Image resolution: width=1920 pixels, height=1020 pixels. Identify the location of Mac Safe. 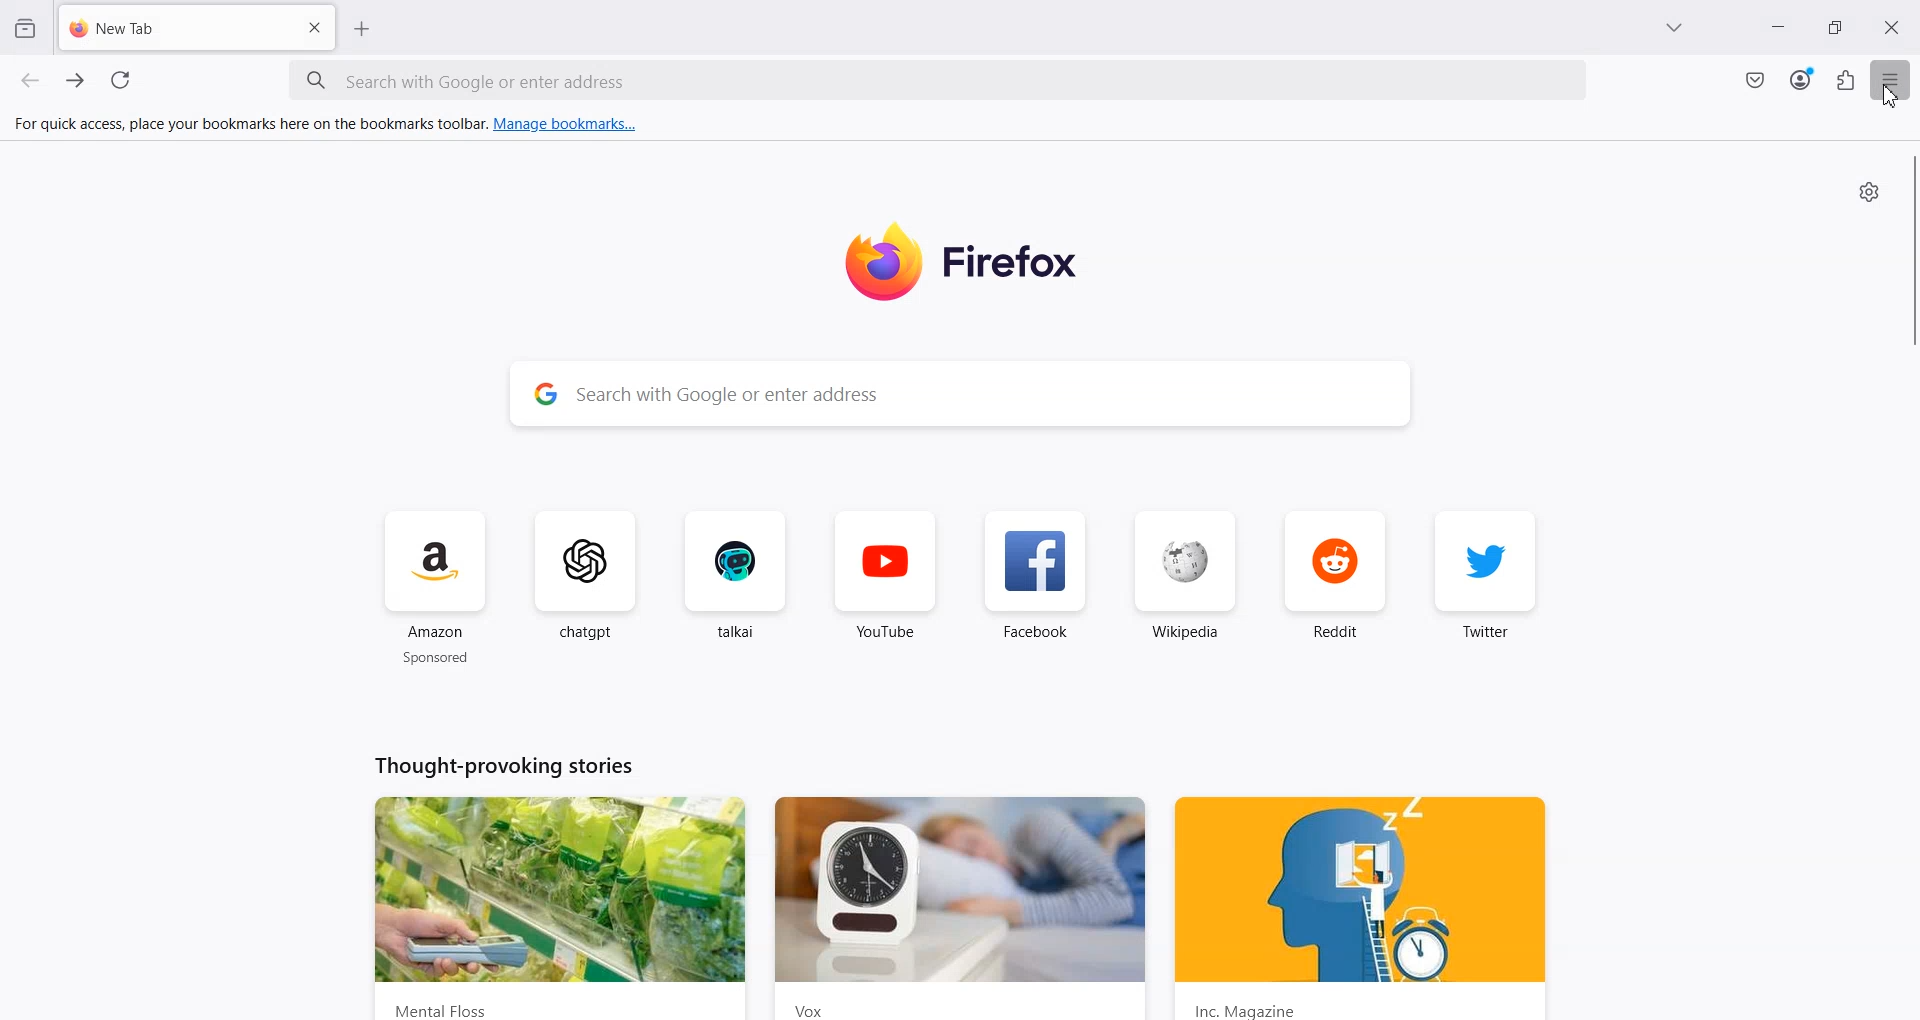
(1755, 80).